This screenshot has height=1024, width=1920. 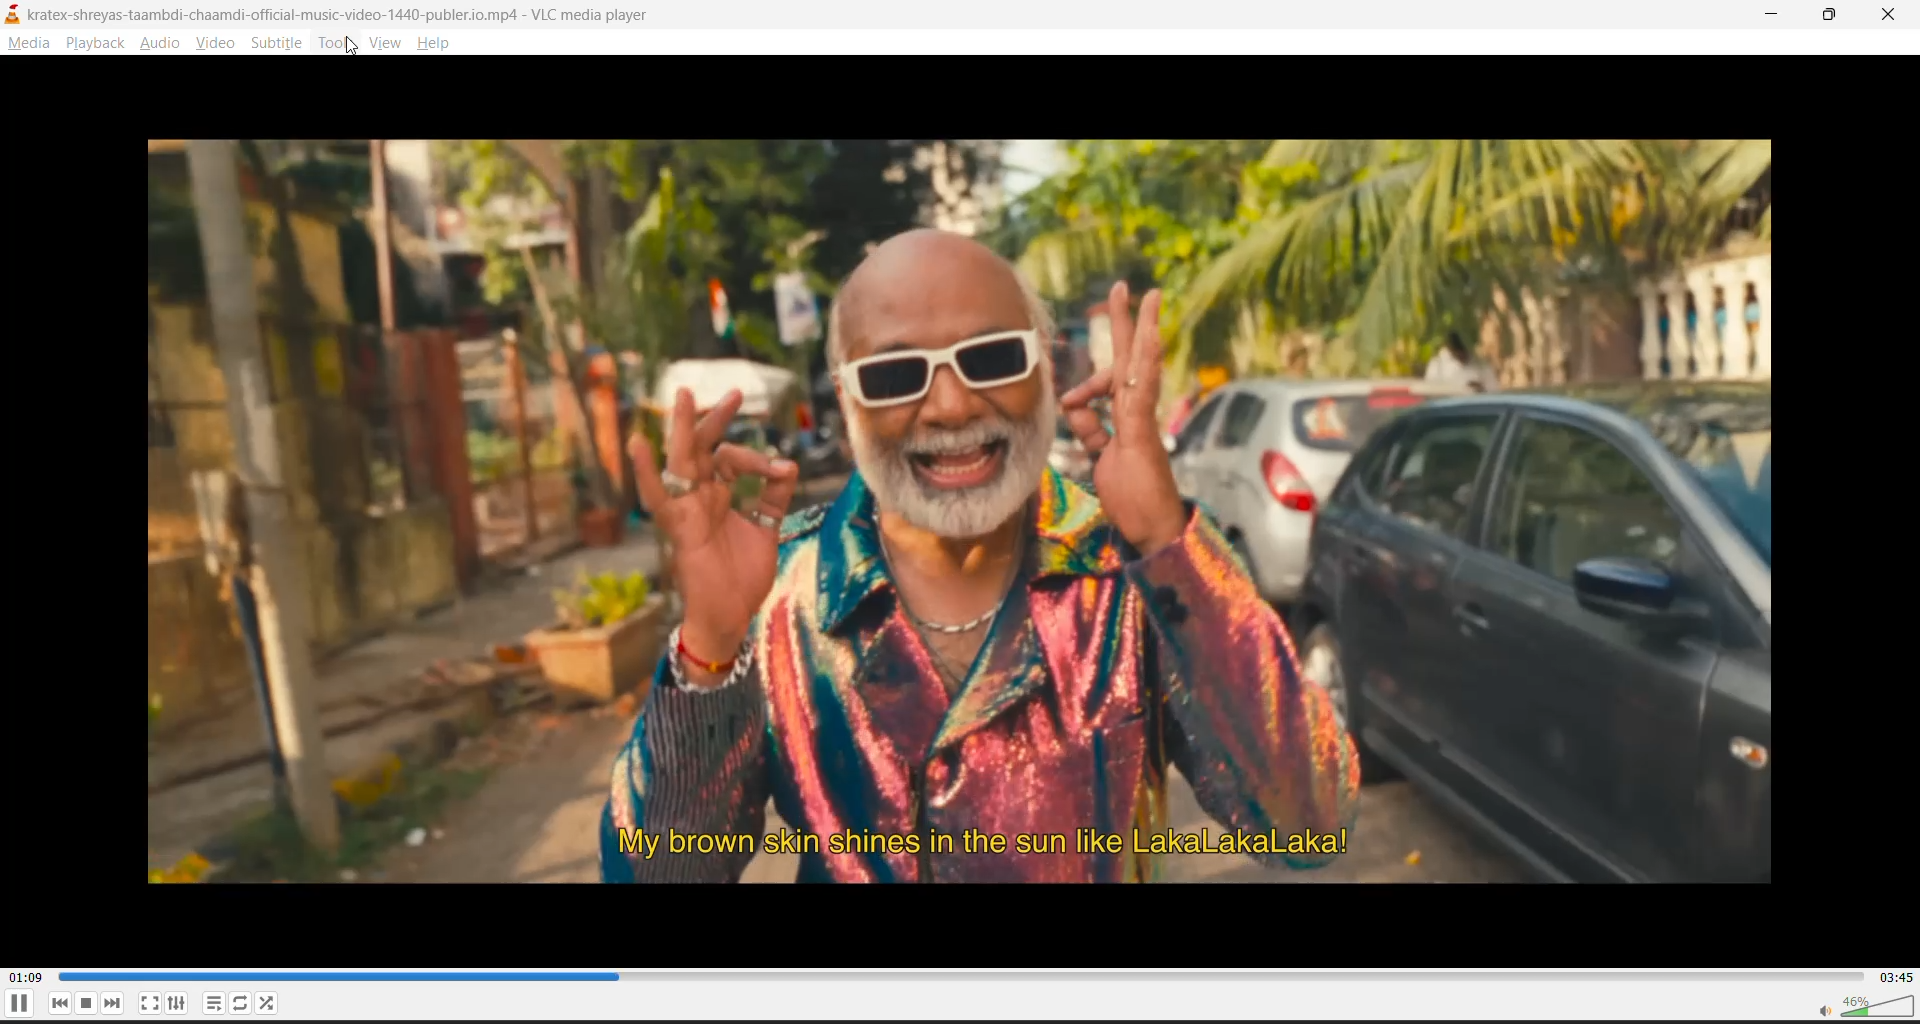 I want to click on next, so click(x=114, y=1001).